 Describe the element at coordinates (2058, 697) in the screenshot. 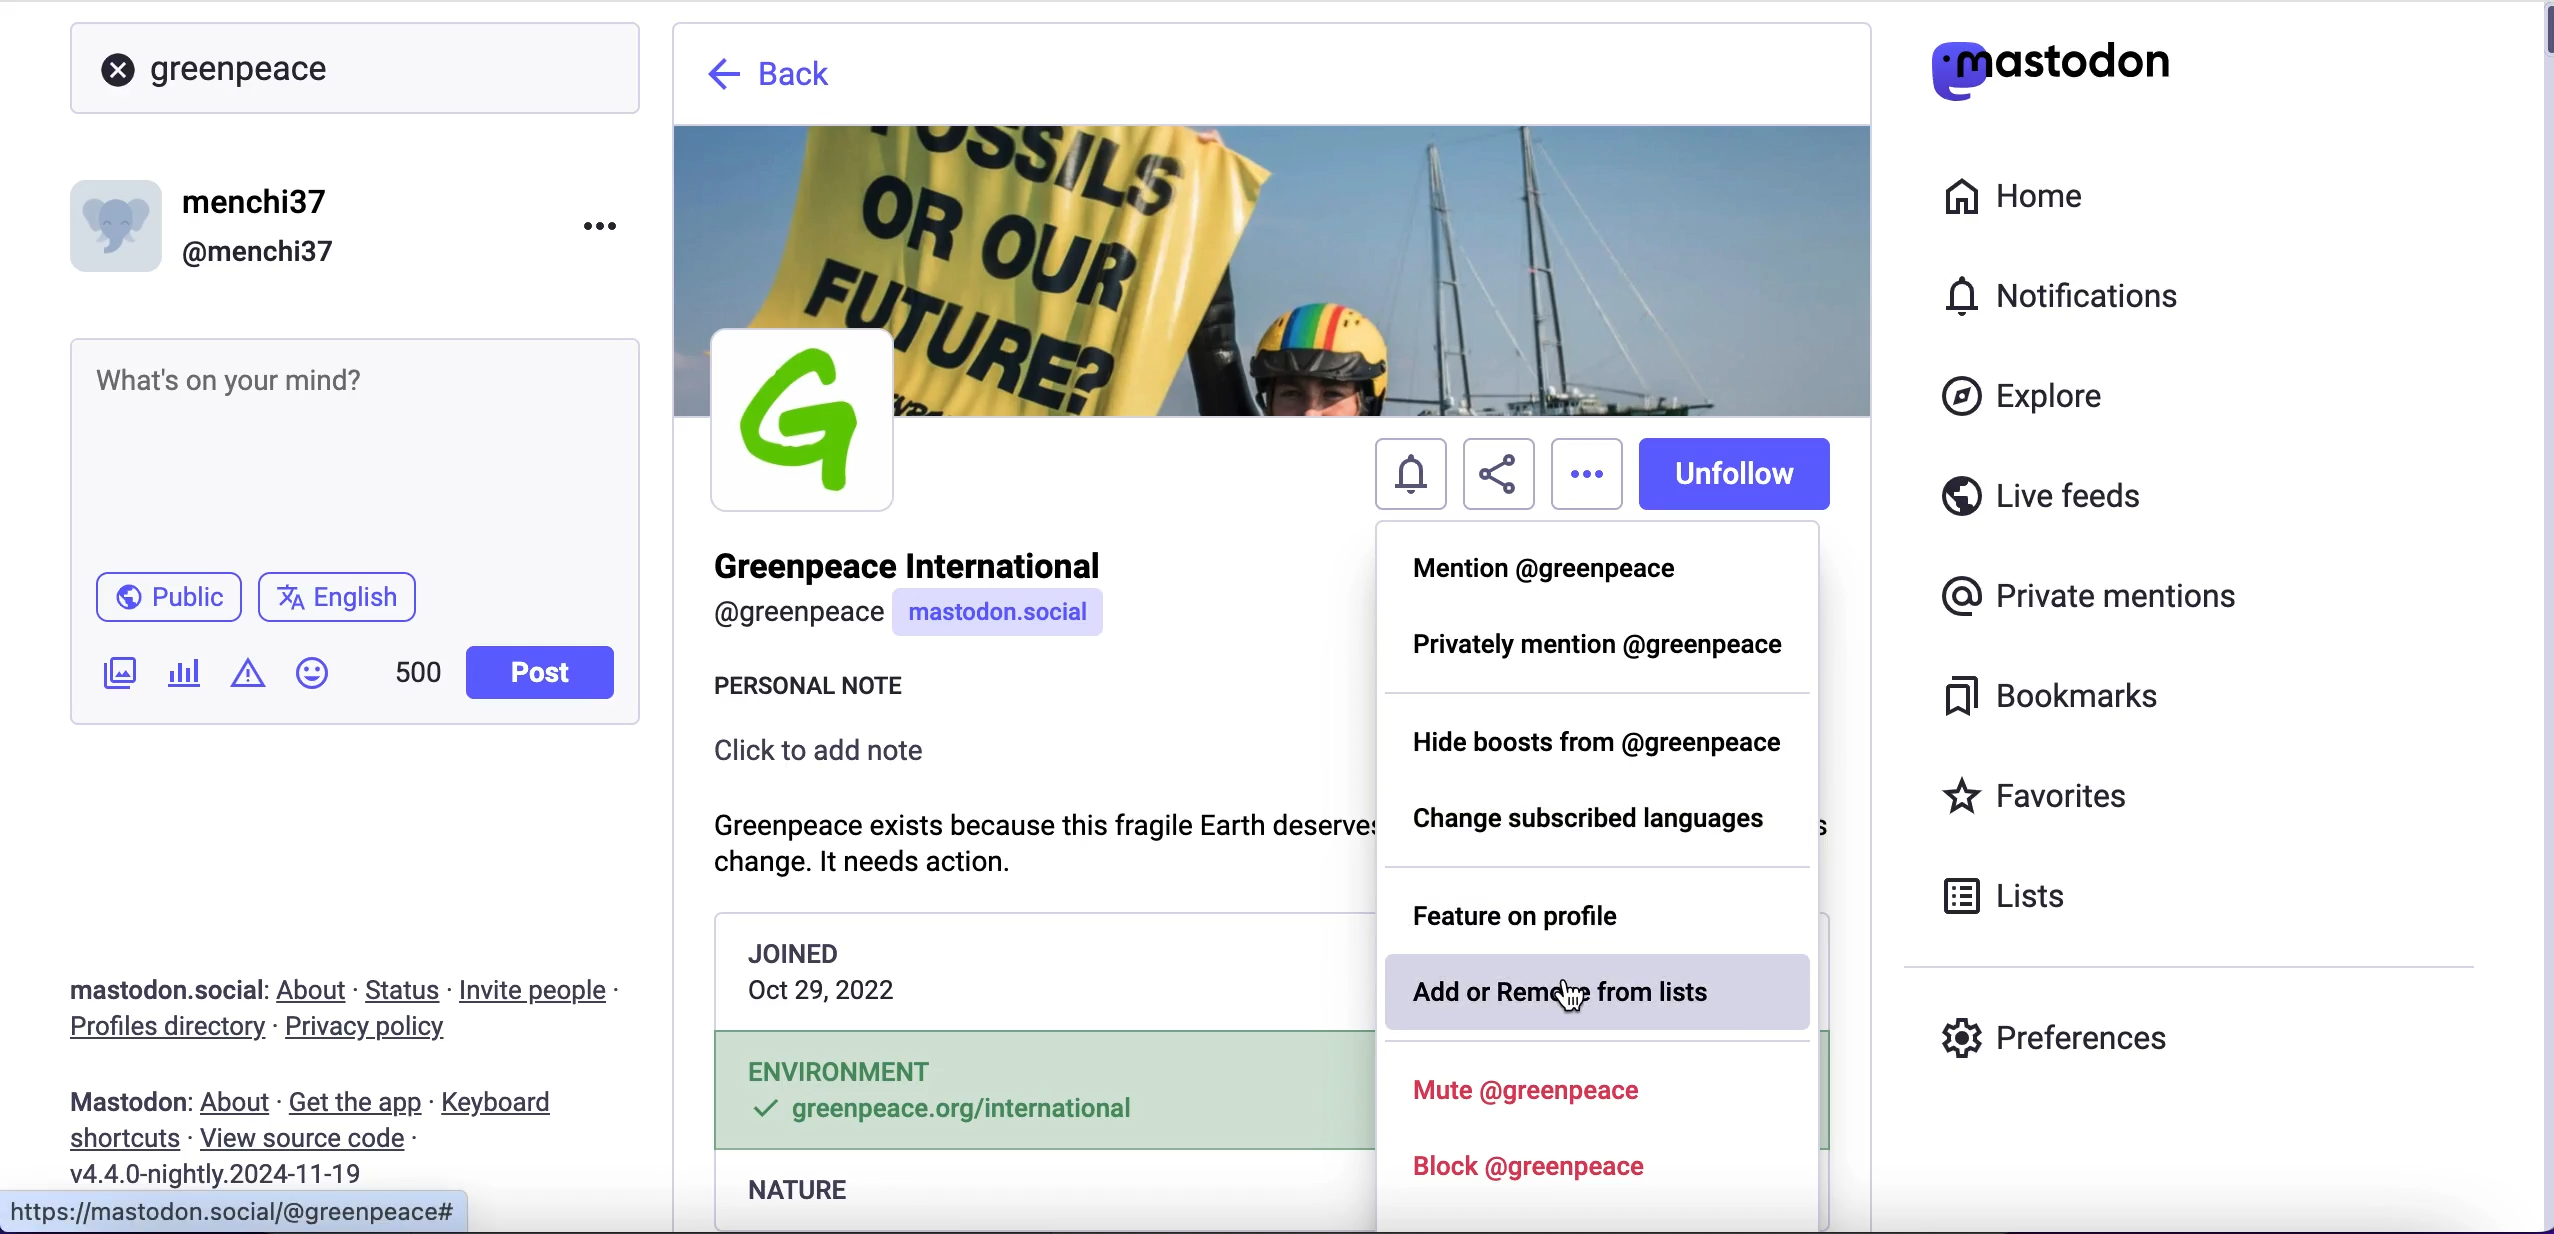

I see `bookmarks` at that location.